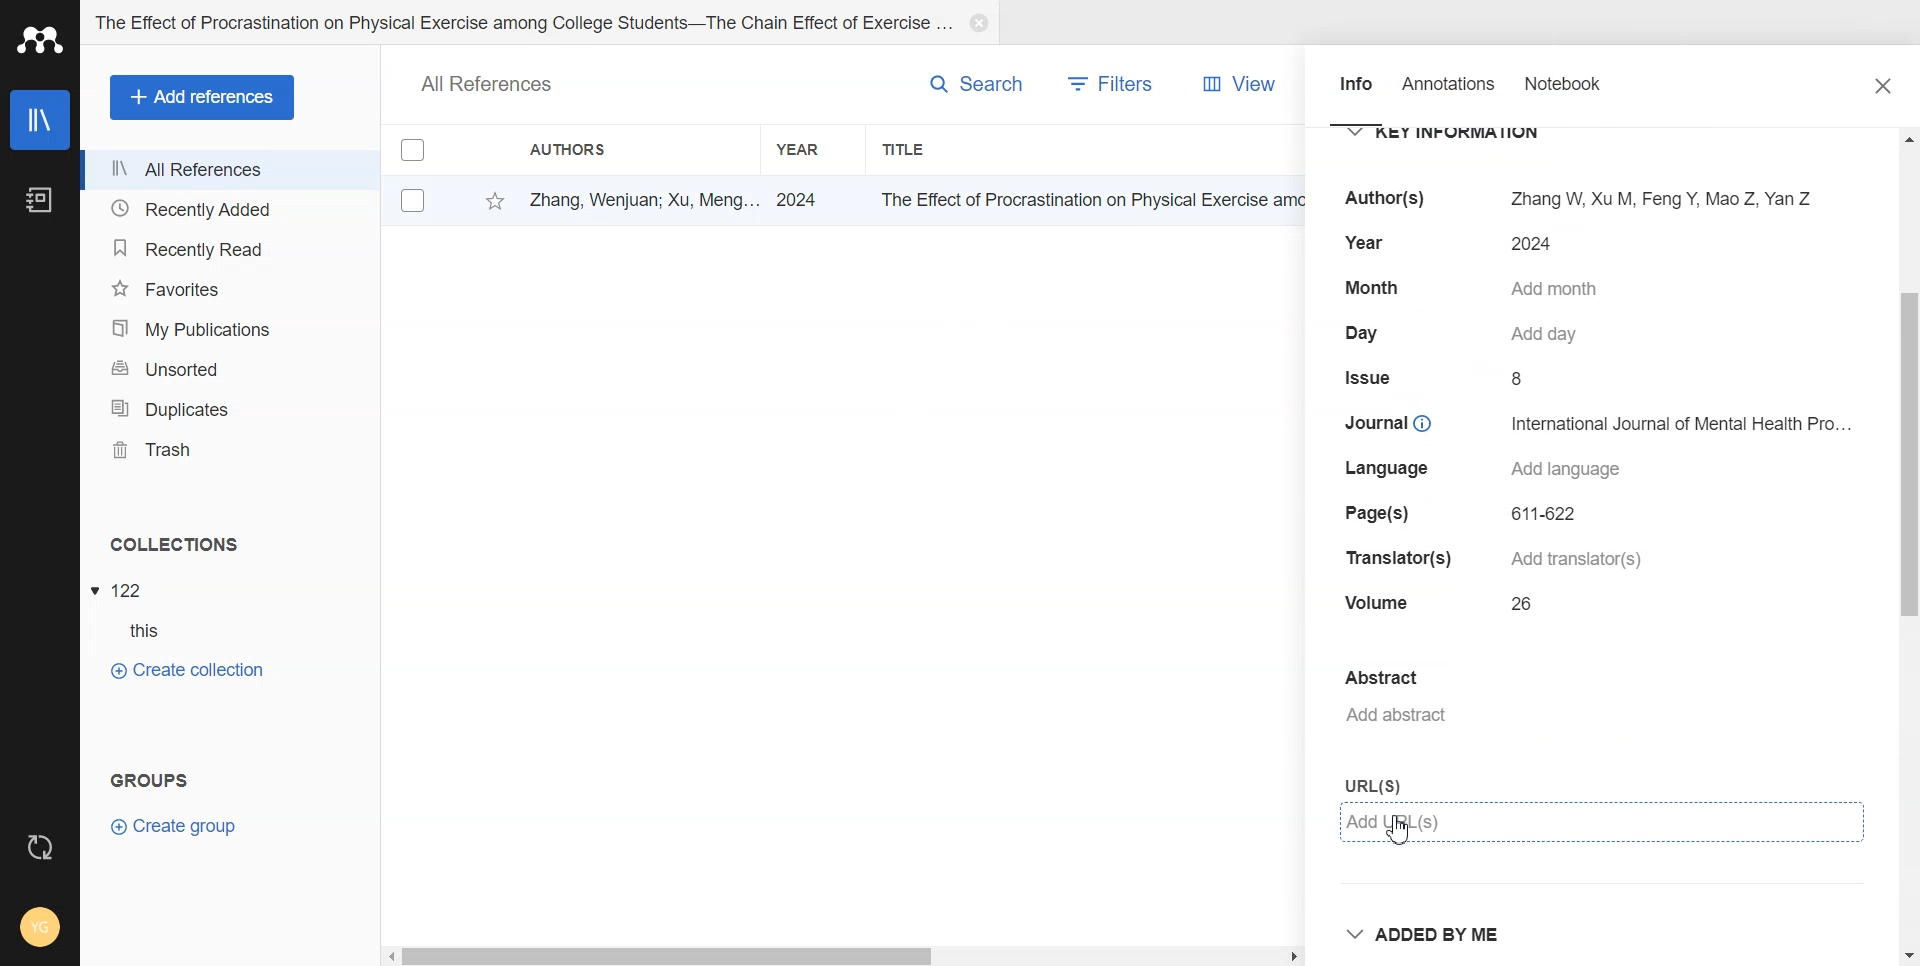 This screenshot has width=1920, height=966. Describe the element at coordinates (488, 82) in the screenshot. I see `Text` at that location.